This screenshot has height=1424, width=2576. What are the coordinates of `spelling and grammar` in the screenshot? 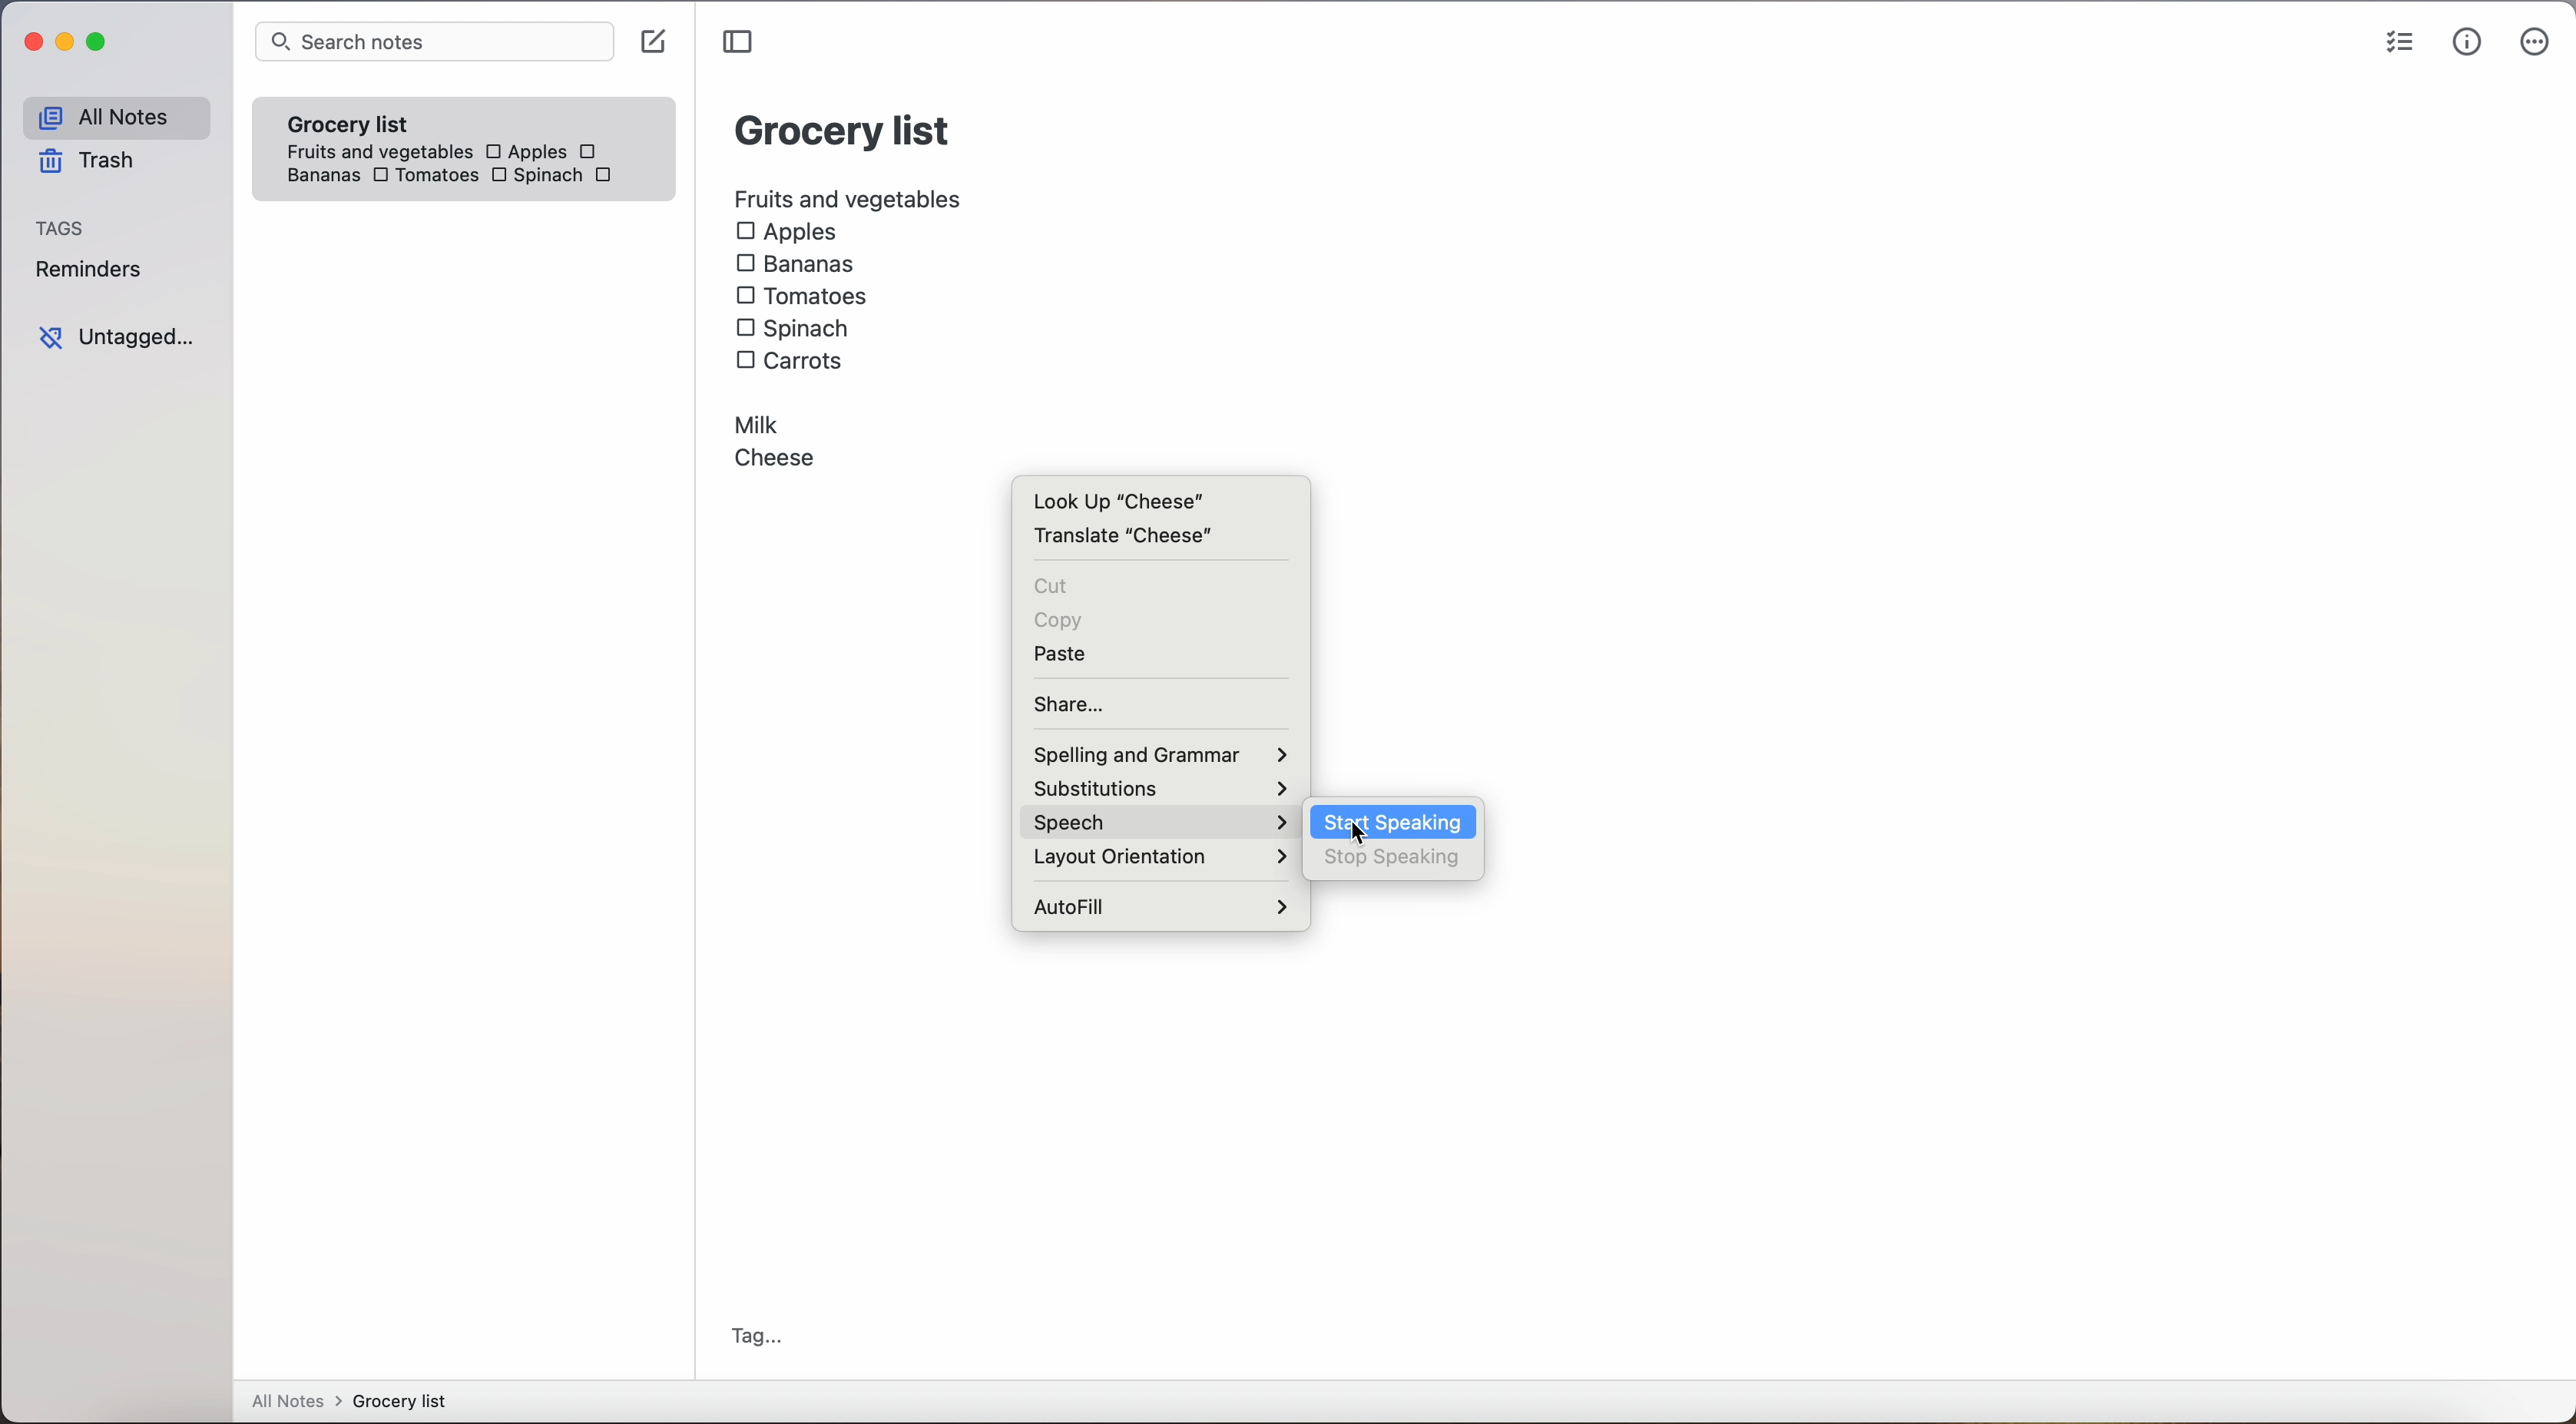 It's located at (1157, 756).